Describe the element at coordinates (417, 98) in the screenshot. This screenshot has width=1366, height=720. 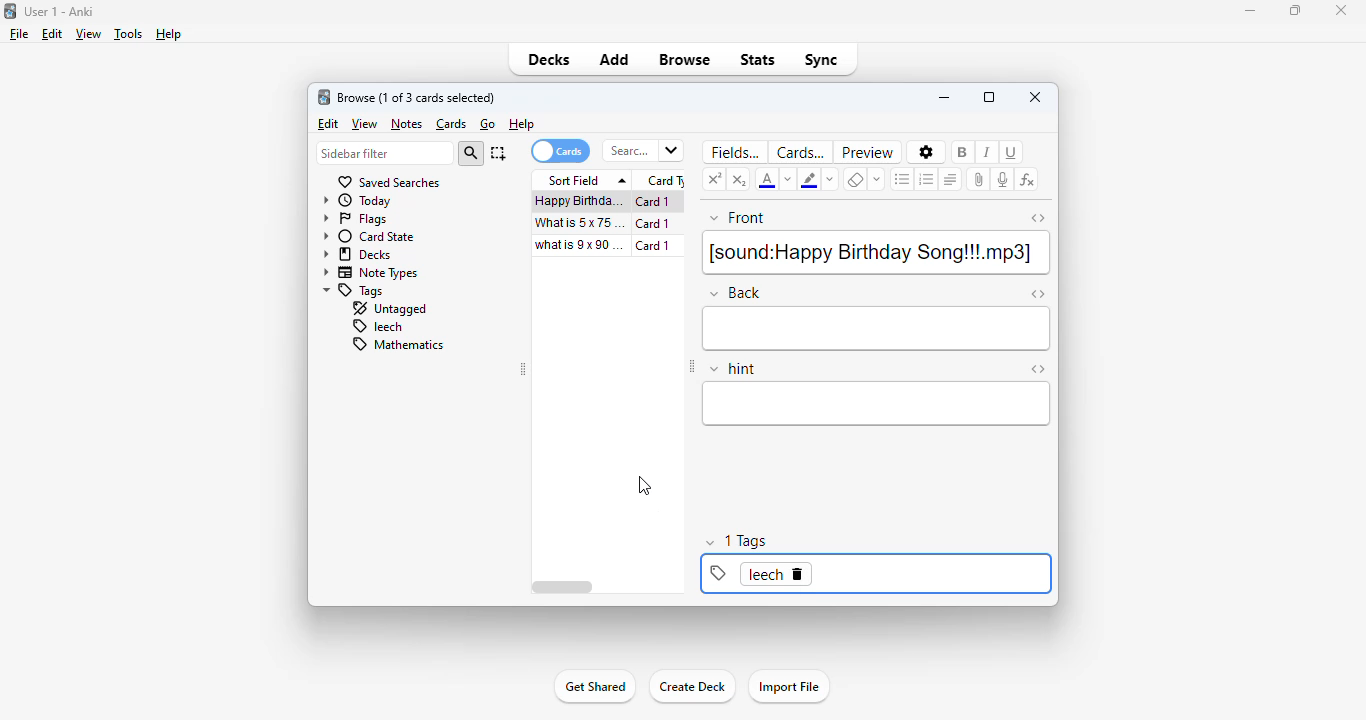
I see `browse (1 of 3 cards selected)` at that location.